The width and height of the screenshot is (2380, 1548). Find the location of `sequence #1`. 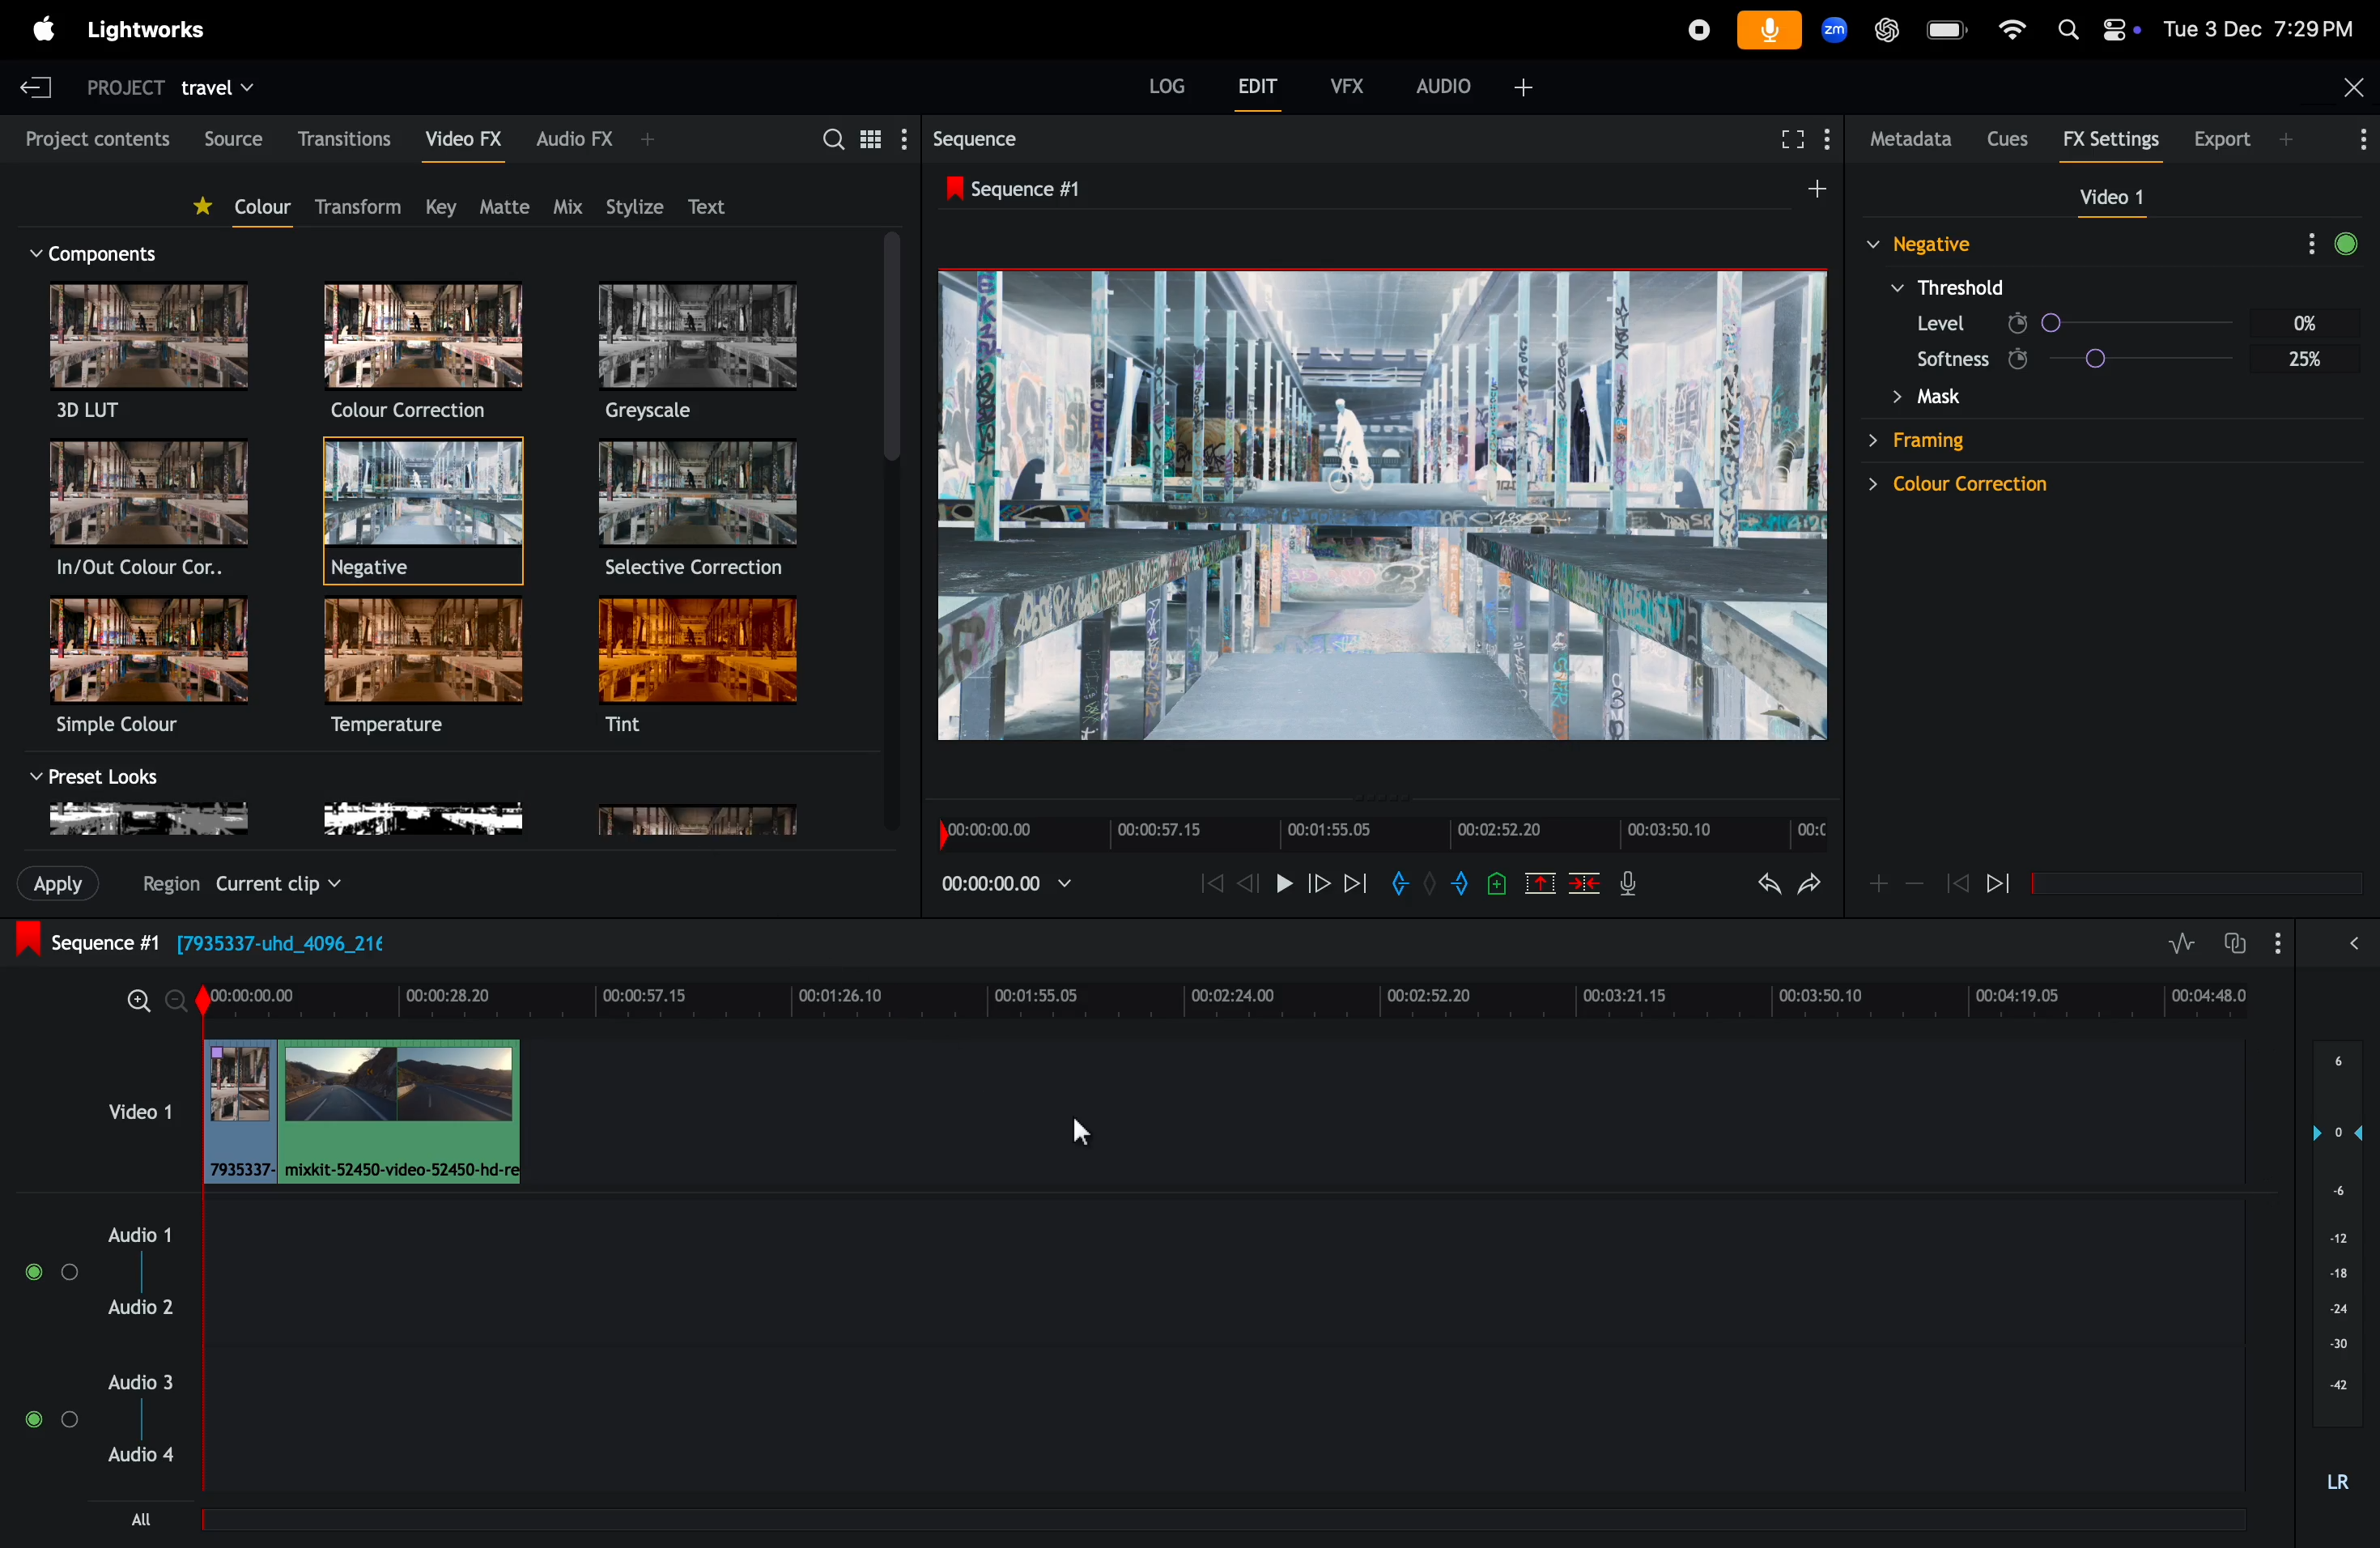

sequence #1 is located at coordinates (230, 942).